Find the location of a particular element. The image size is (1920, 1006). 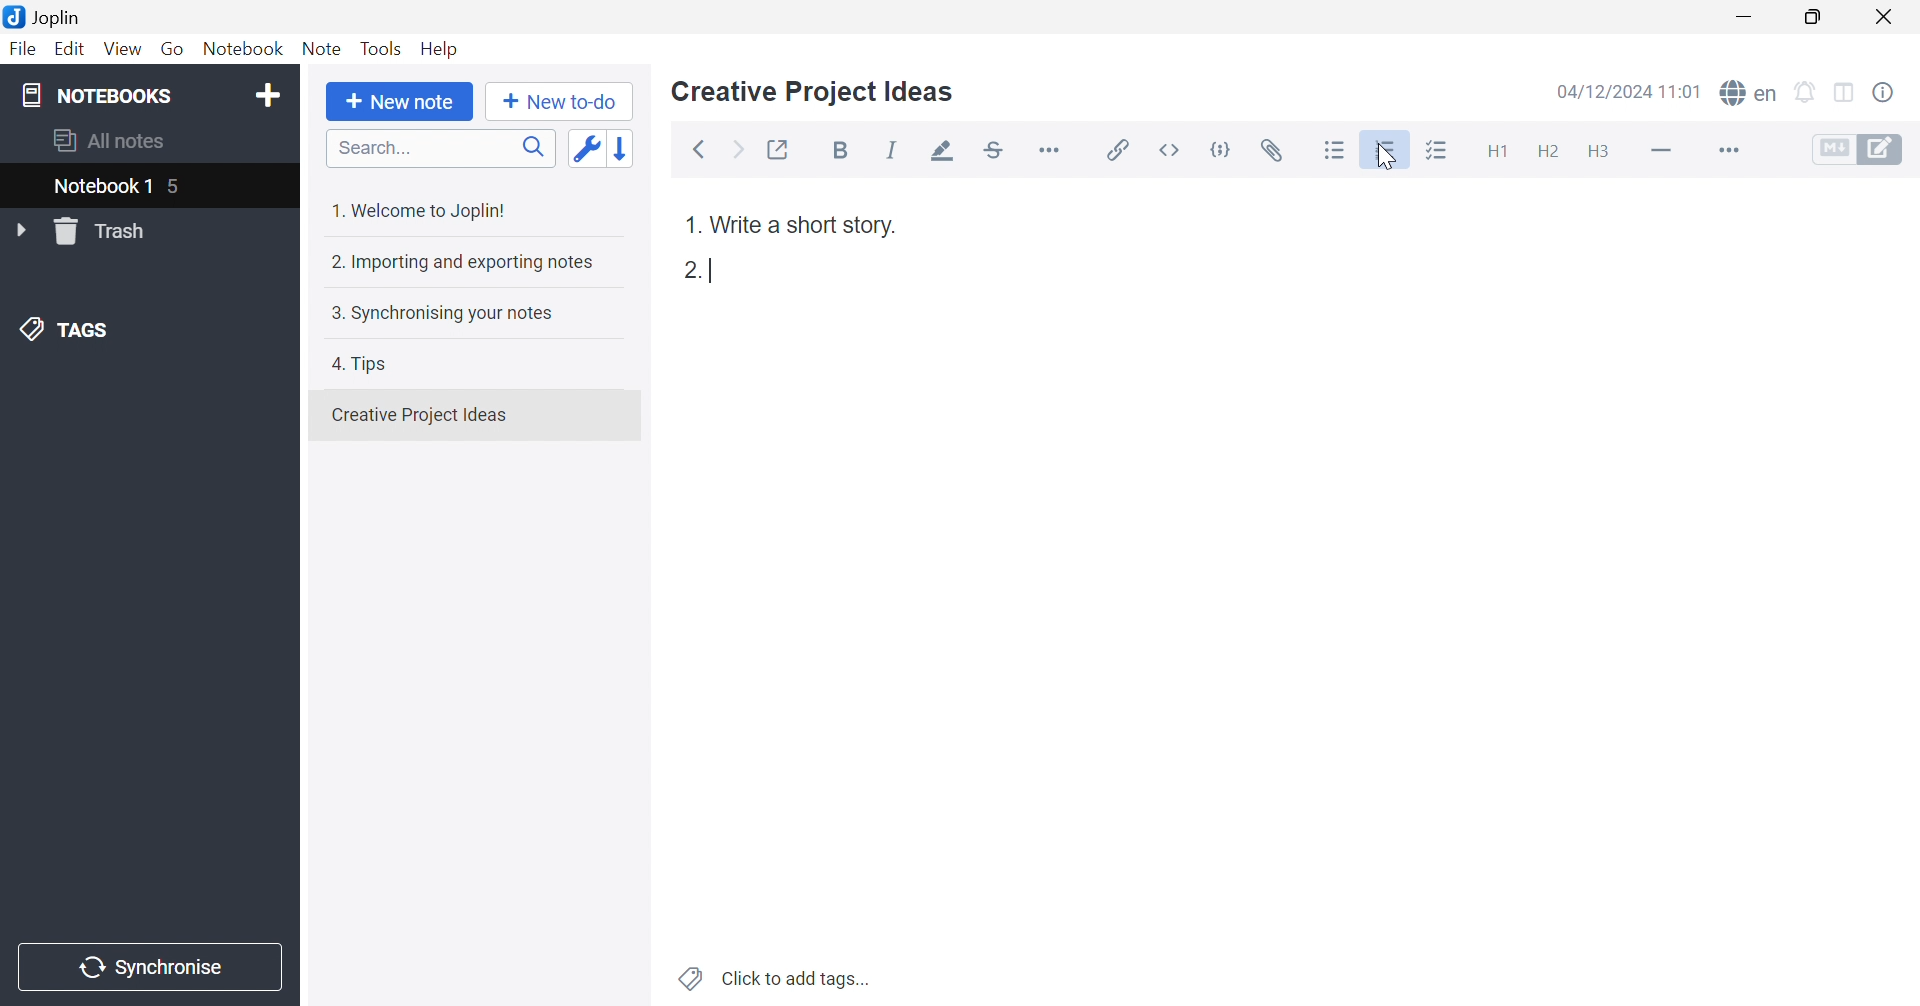

Highlight is located at coordinates (945, 152).